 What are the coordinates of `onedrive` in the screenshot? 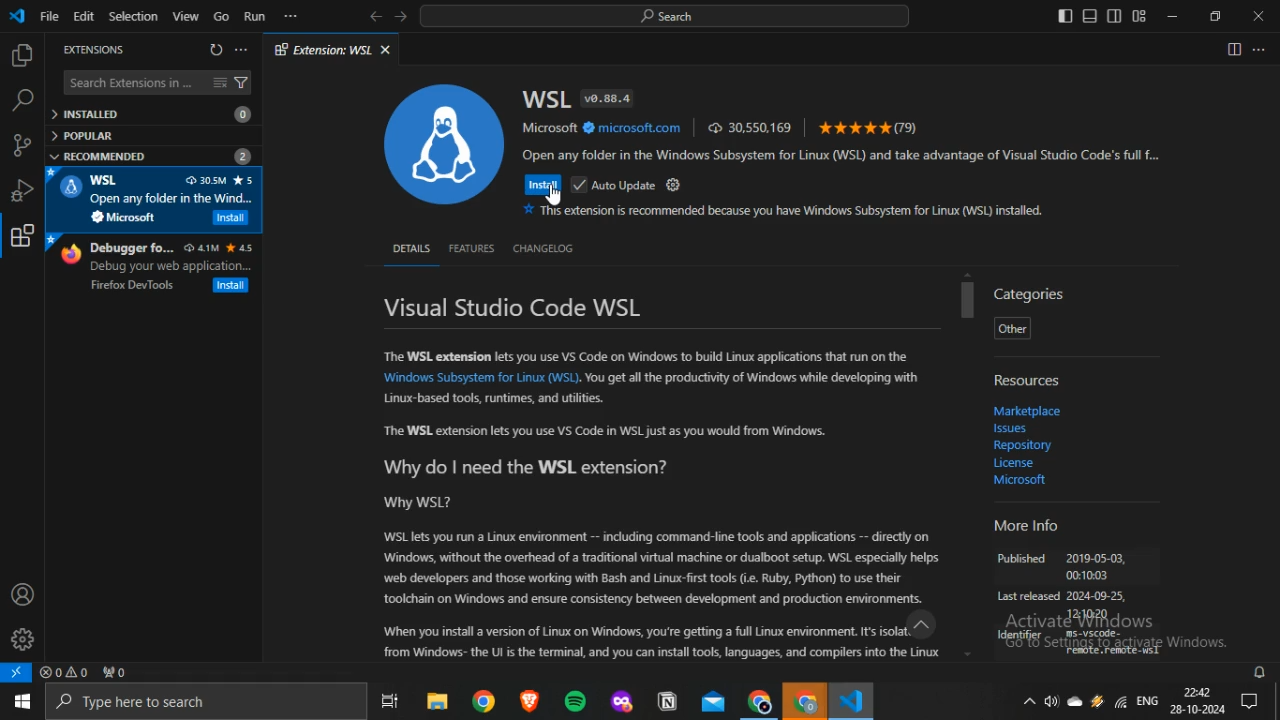 It's located at (1075, 702).